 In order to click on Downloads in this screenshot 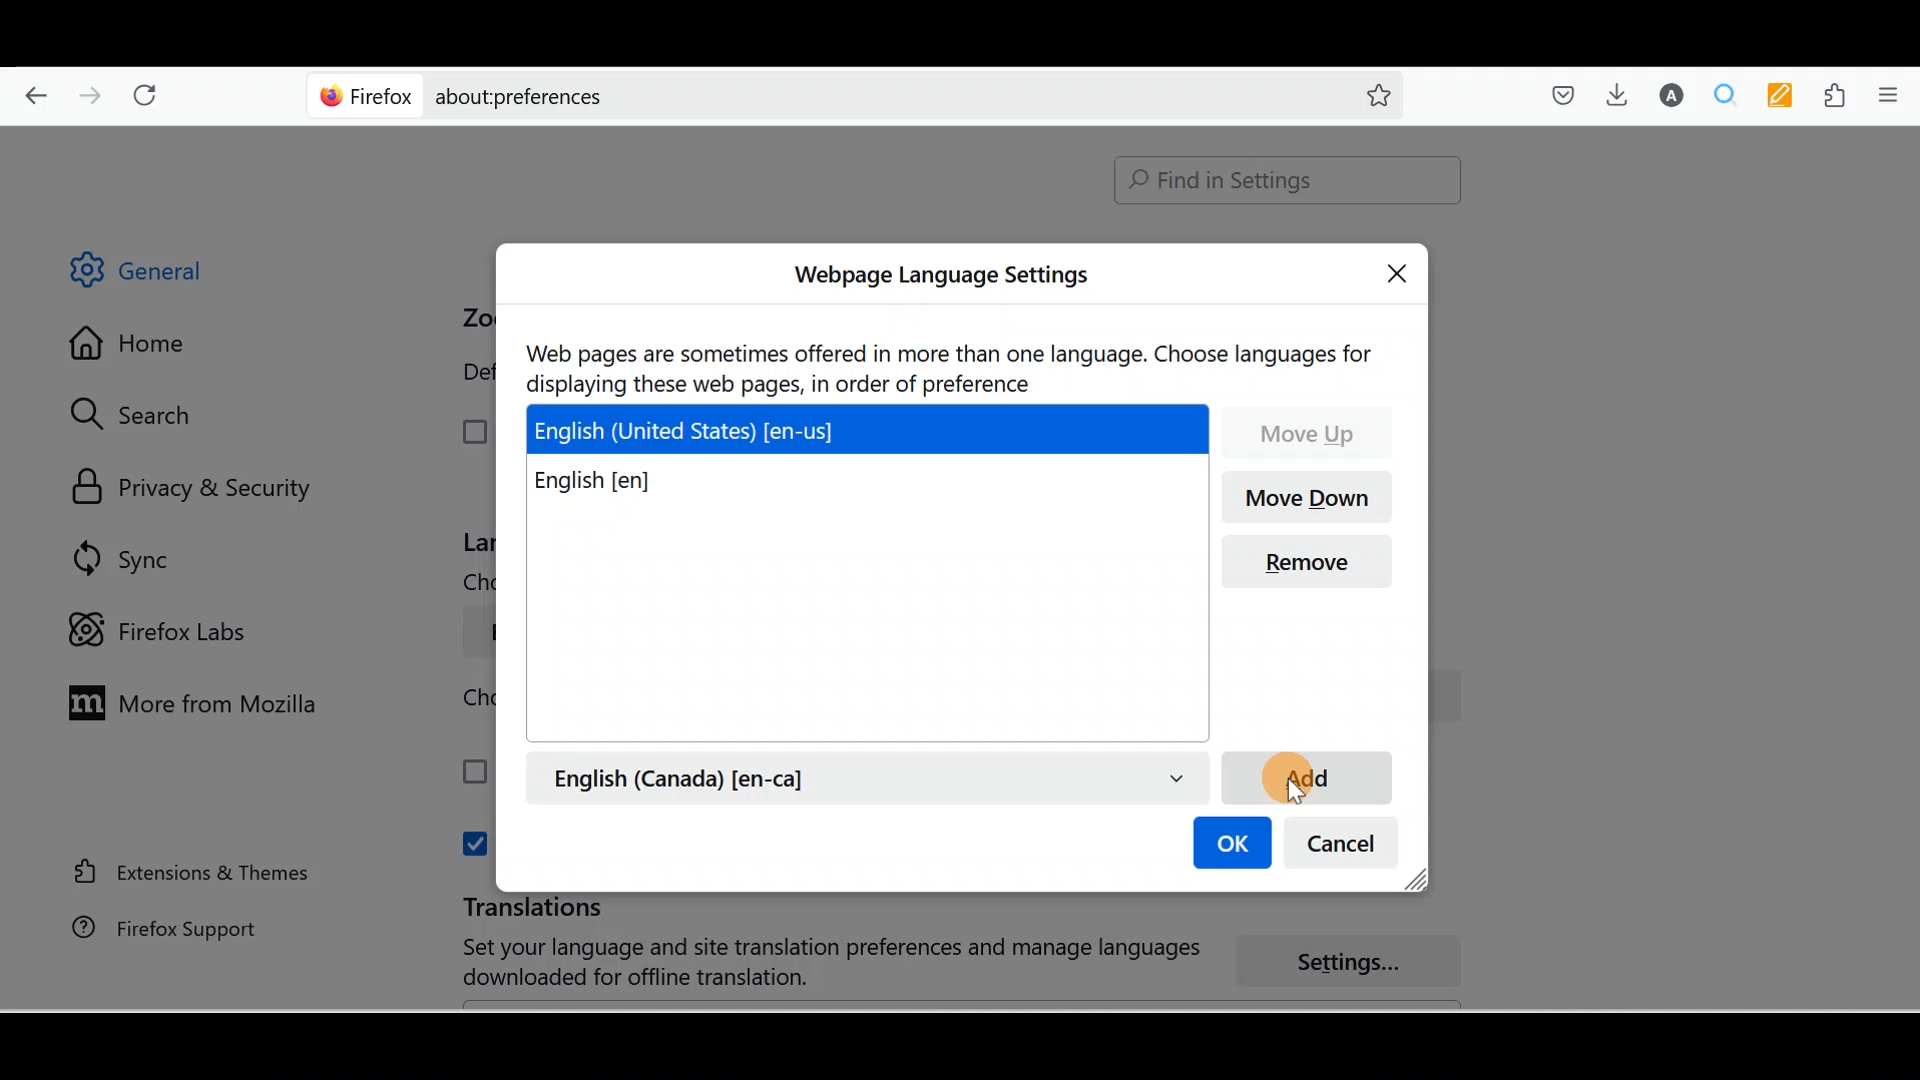, I will do `click(1612, 94)`.